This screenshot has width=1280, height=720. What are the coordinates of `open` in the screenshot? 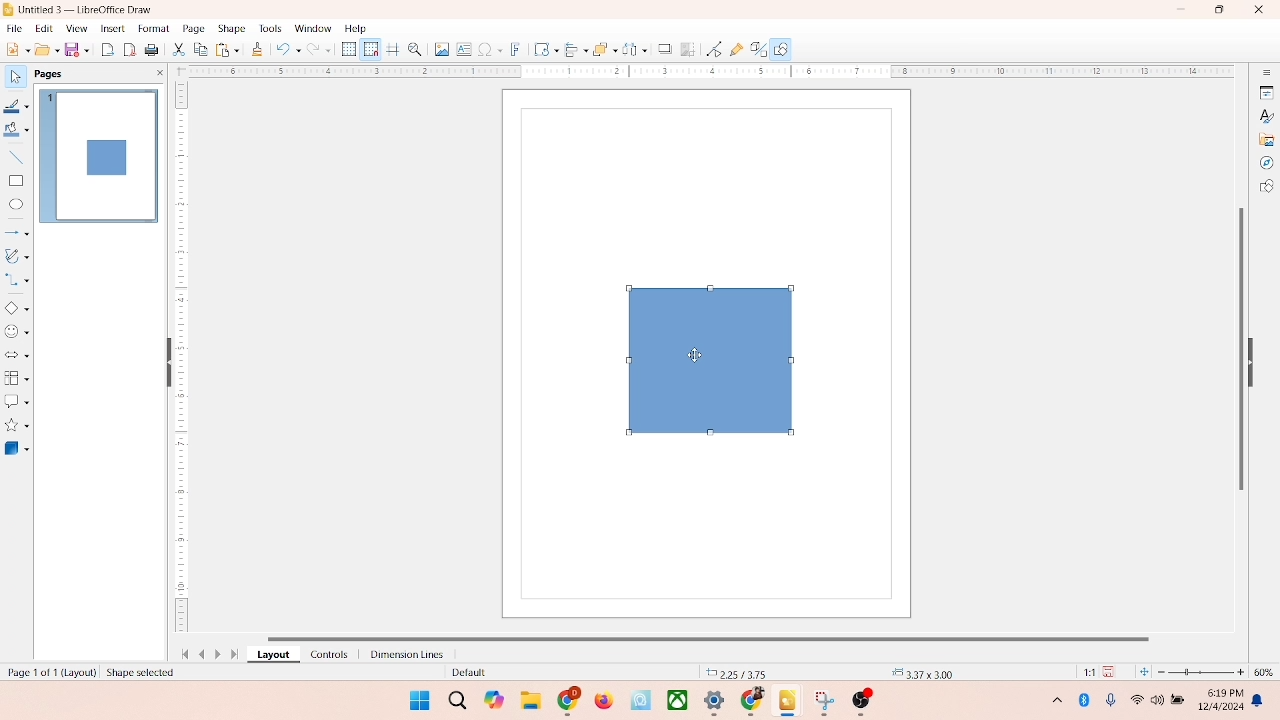 It's located at (45, 49).